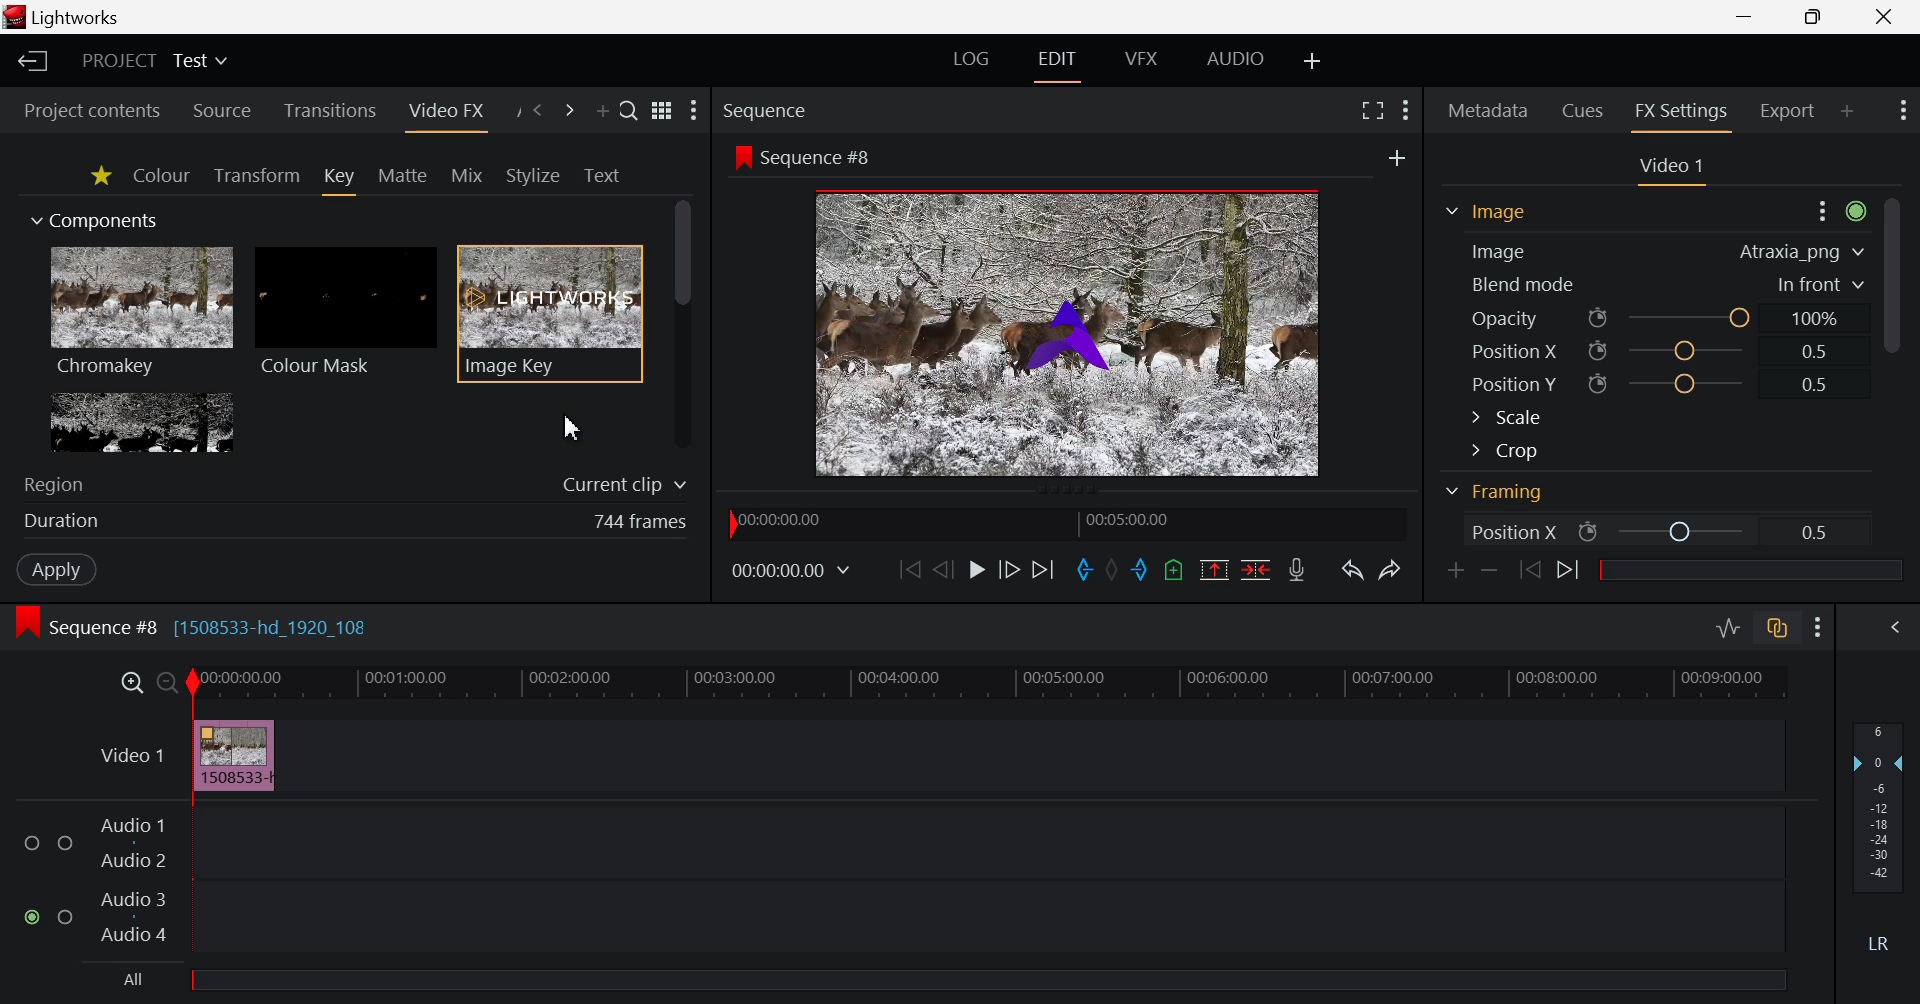  Describe the element at coordinates (1892, 627) in the screenshot. I see `Show Audio Mix` at that location.